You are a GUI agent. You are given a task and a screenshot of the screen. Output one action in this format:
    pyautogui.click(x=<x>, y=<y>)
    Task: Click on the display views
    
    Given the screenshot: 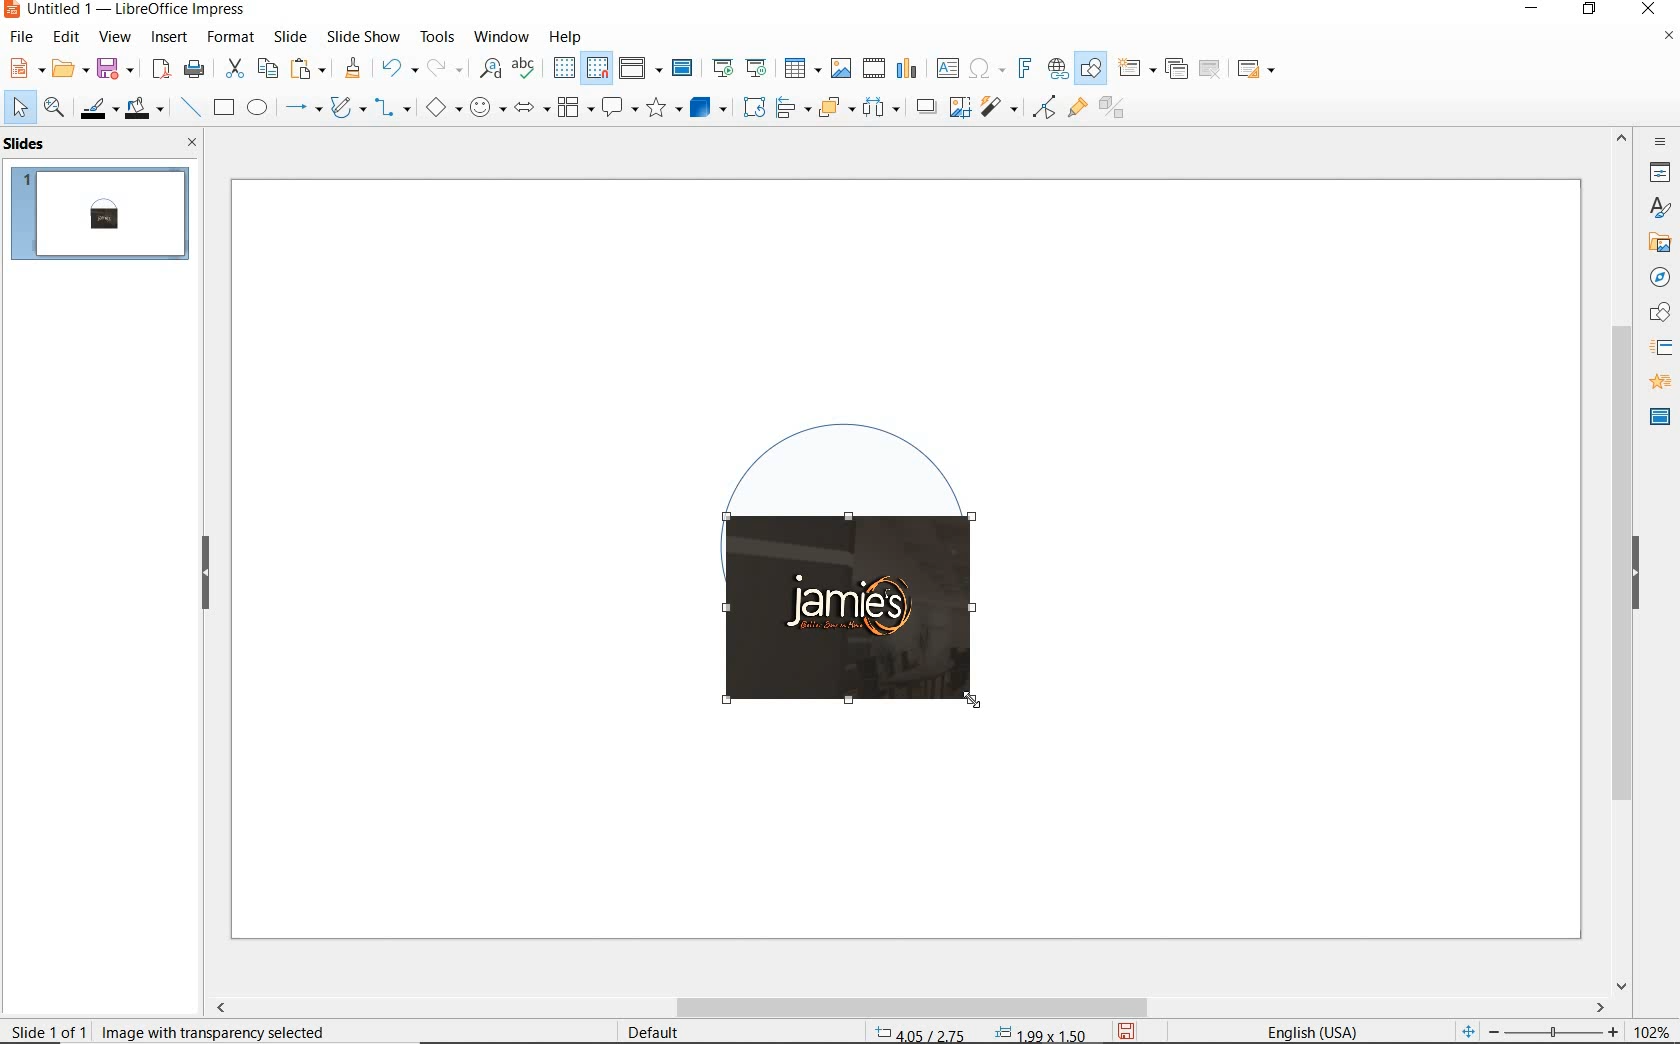 What is the action you would take?
    pyautogui.click(x=641, y=70)
    